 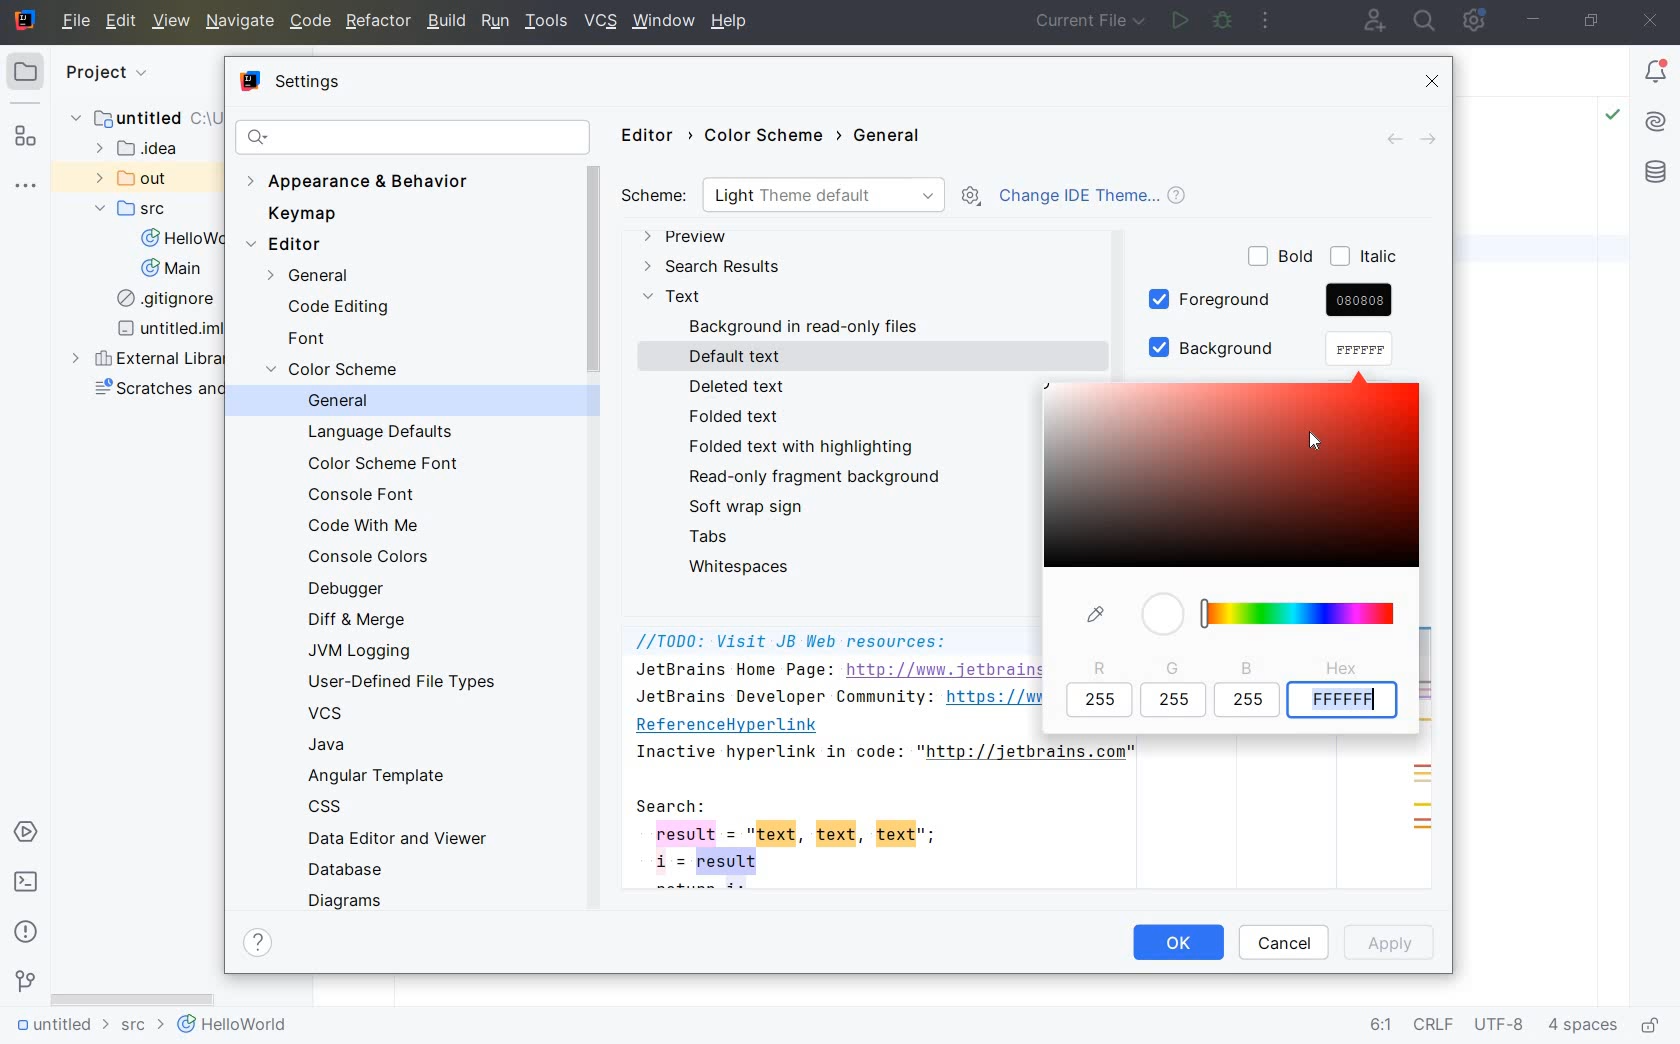 What do you see at coordinates (1395, 943) in the screenshot?
I see `APPLY` at bounding box center [1395, 943].